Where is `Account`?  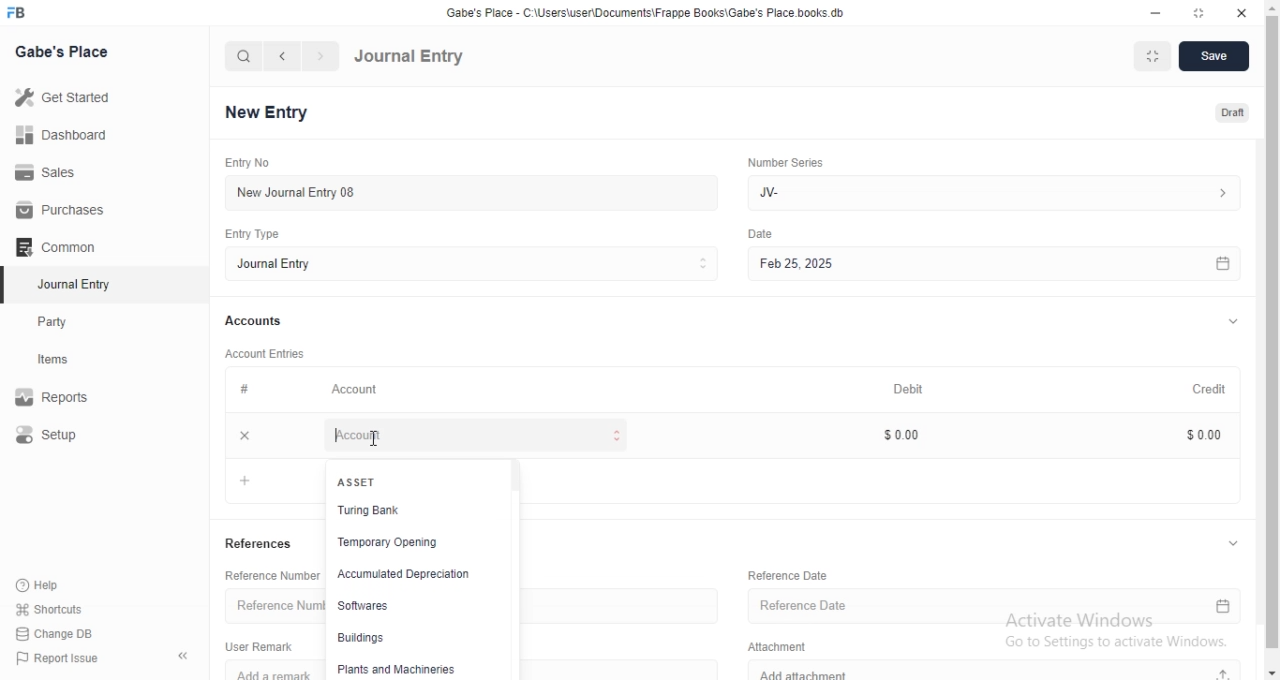 Account is located at coordinates (473, 435).